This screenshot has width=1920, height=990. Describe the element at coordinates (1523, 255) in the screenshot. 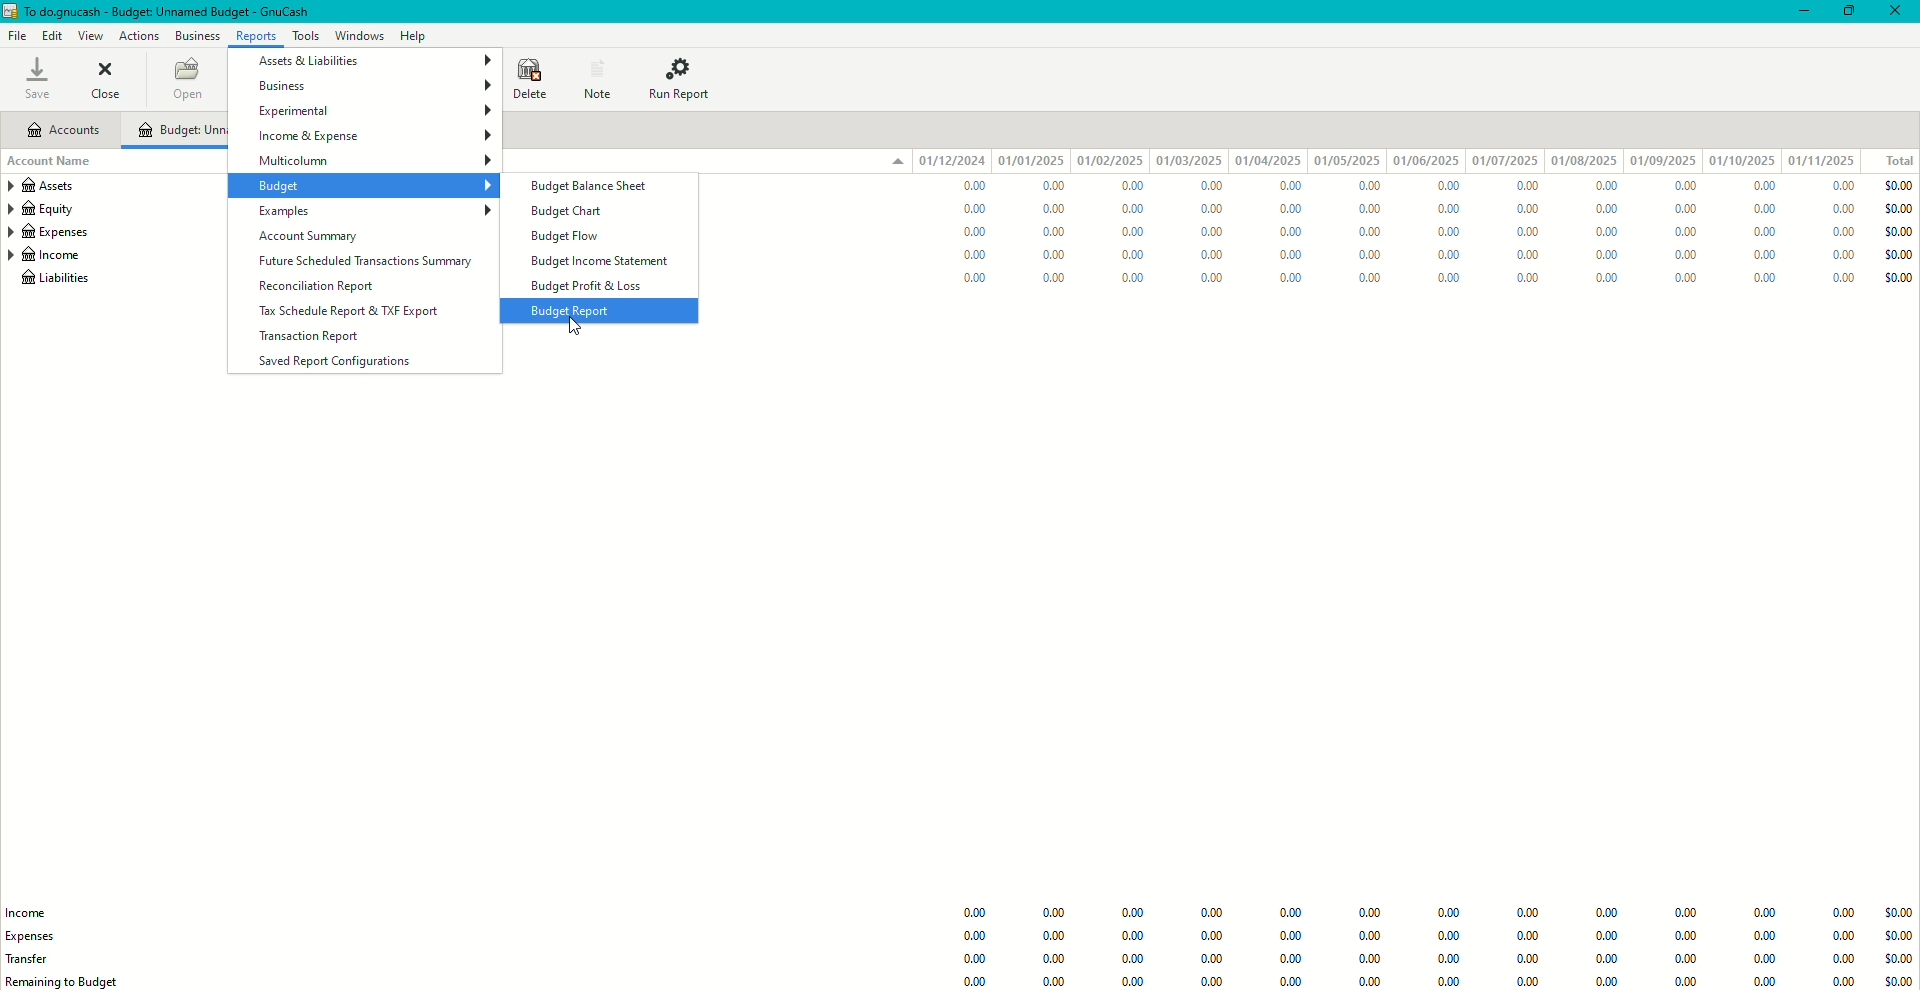

I see `0.00` at that location.